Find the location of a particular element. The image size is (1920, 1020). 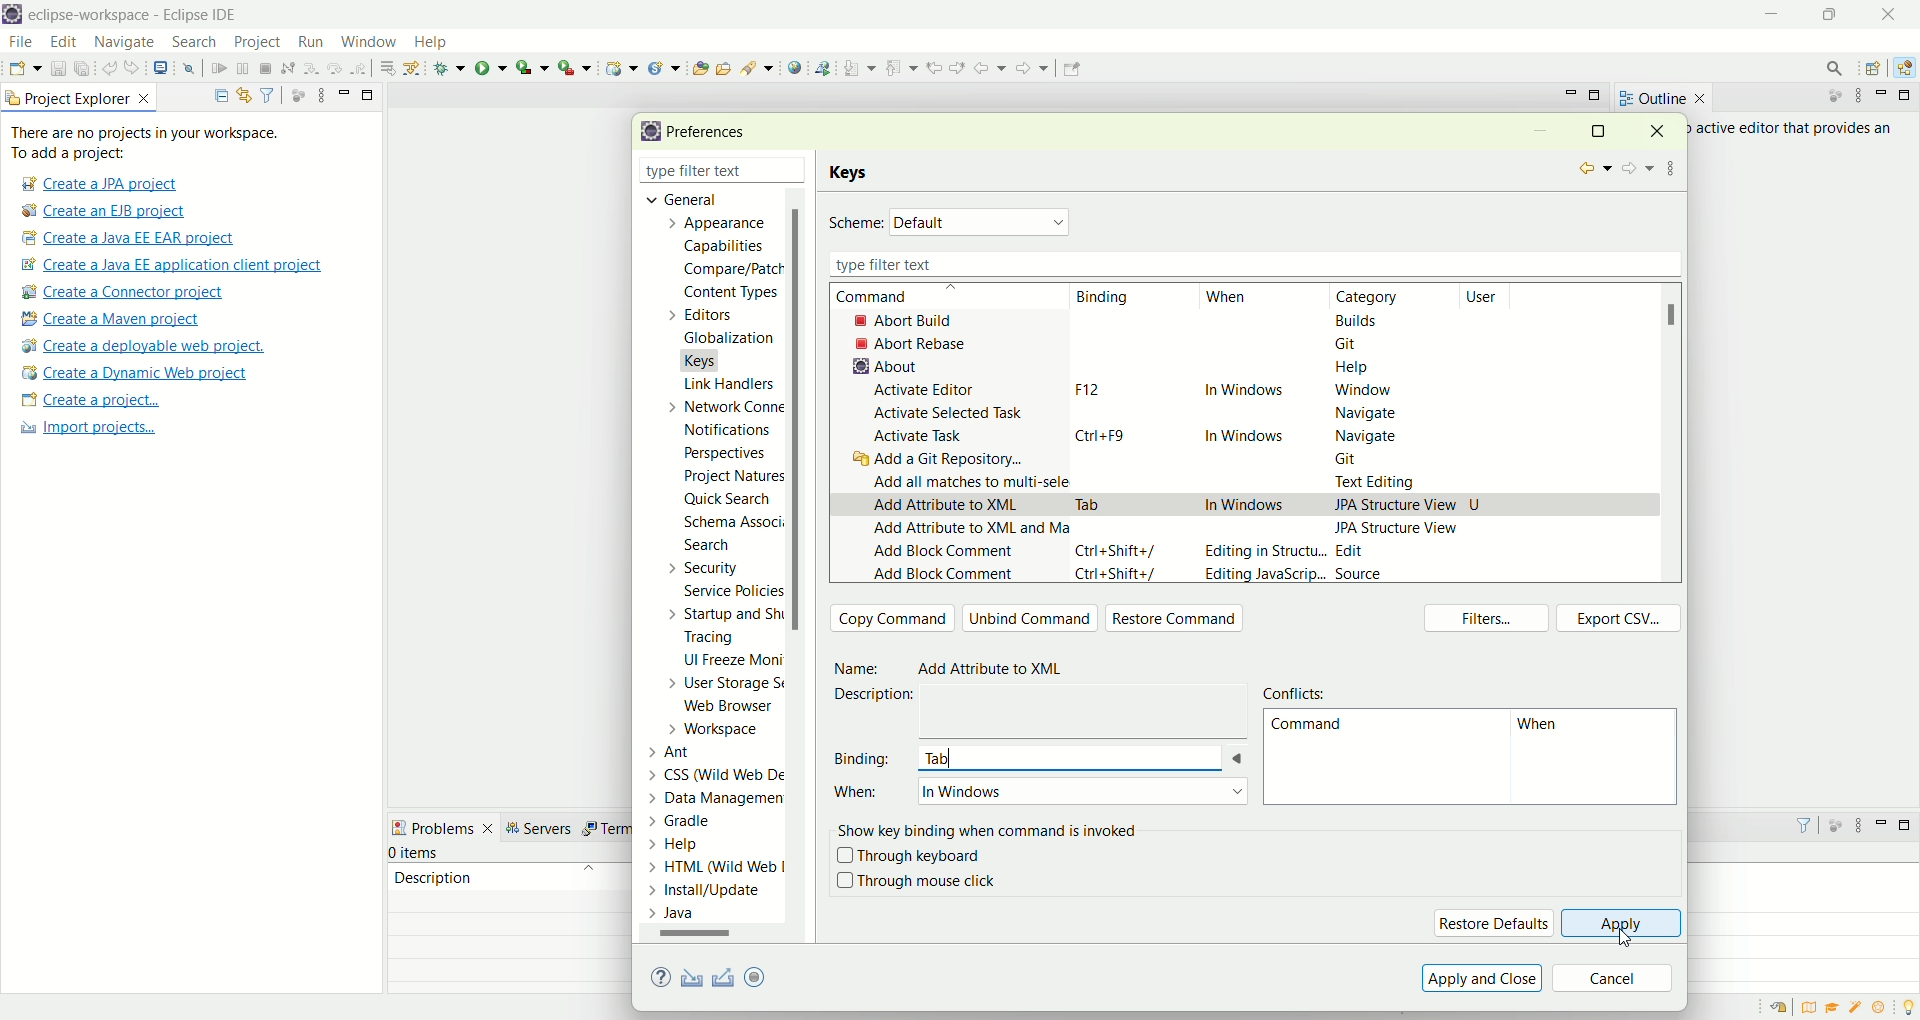

minimize is located at coordinates (1540, 133).